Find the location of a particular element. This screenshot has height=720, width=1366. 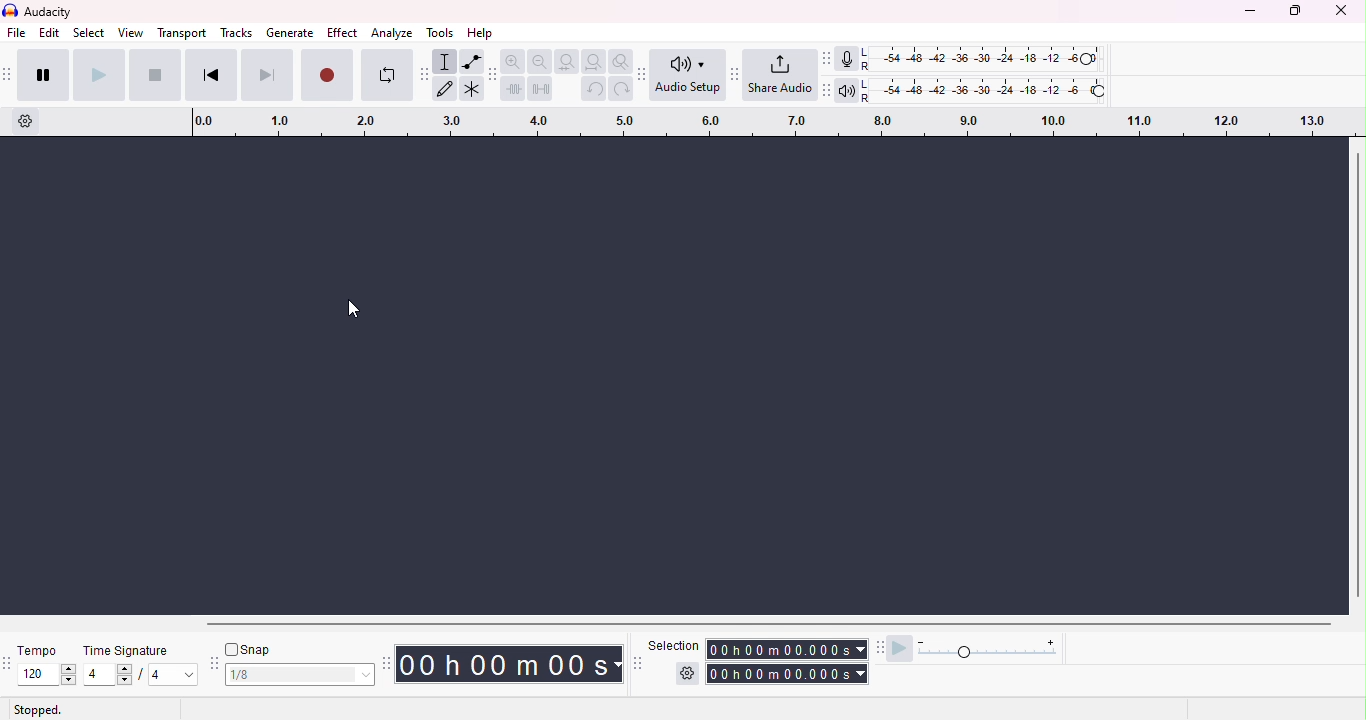

play at speed tool bar is located at coordinates (883, 649).